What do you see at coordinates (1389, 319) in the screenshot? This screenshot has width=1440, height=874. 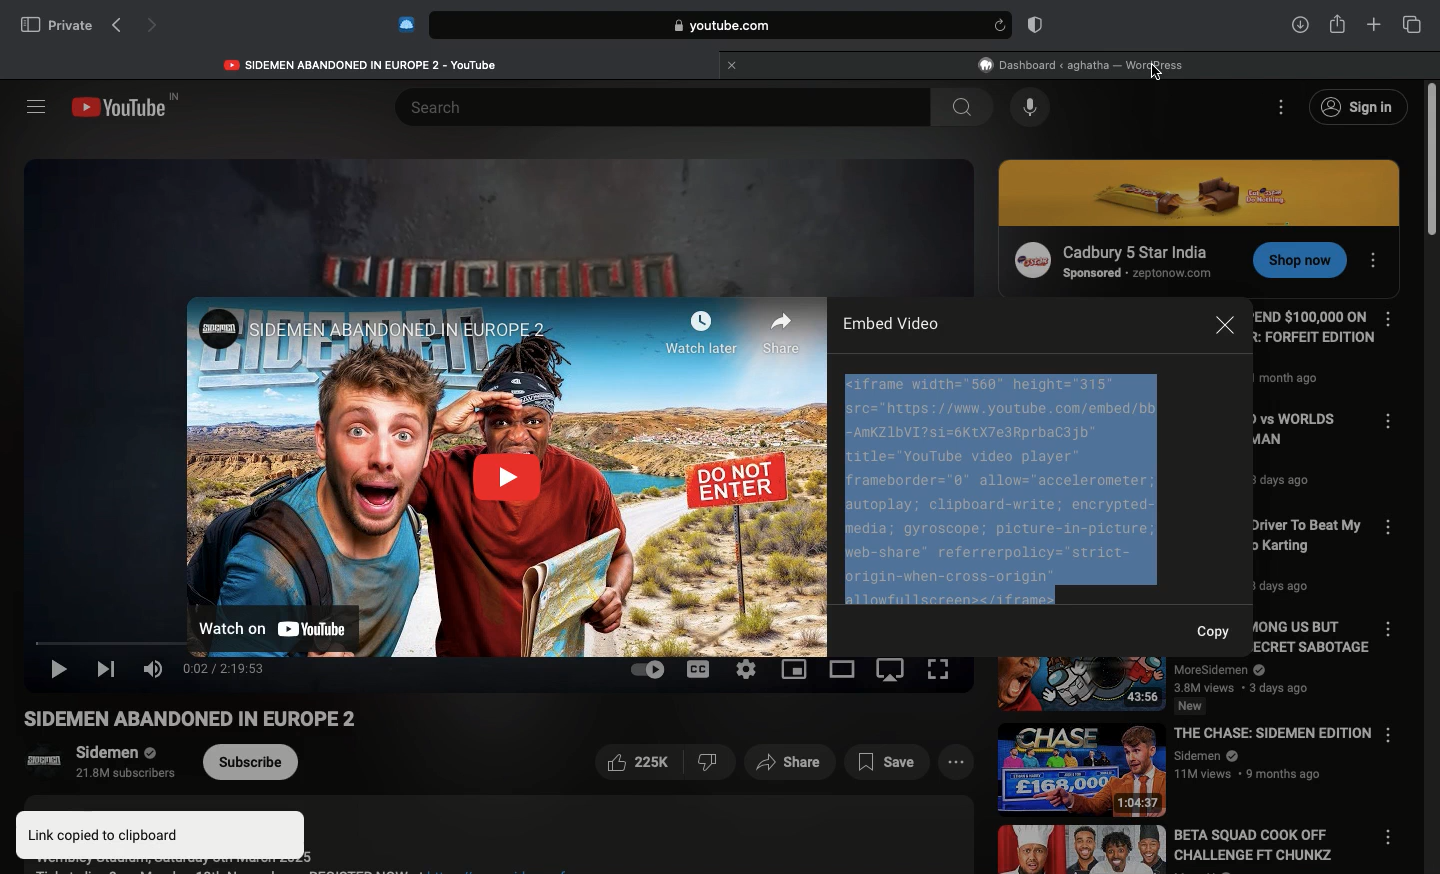 I see `Options` at bounding box center [1389, 319].